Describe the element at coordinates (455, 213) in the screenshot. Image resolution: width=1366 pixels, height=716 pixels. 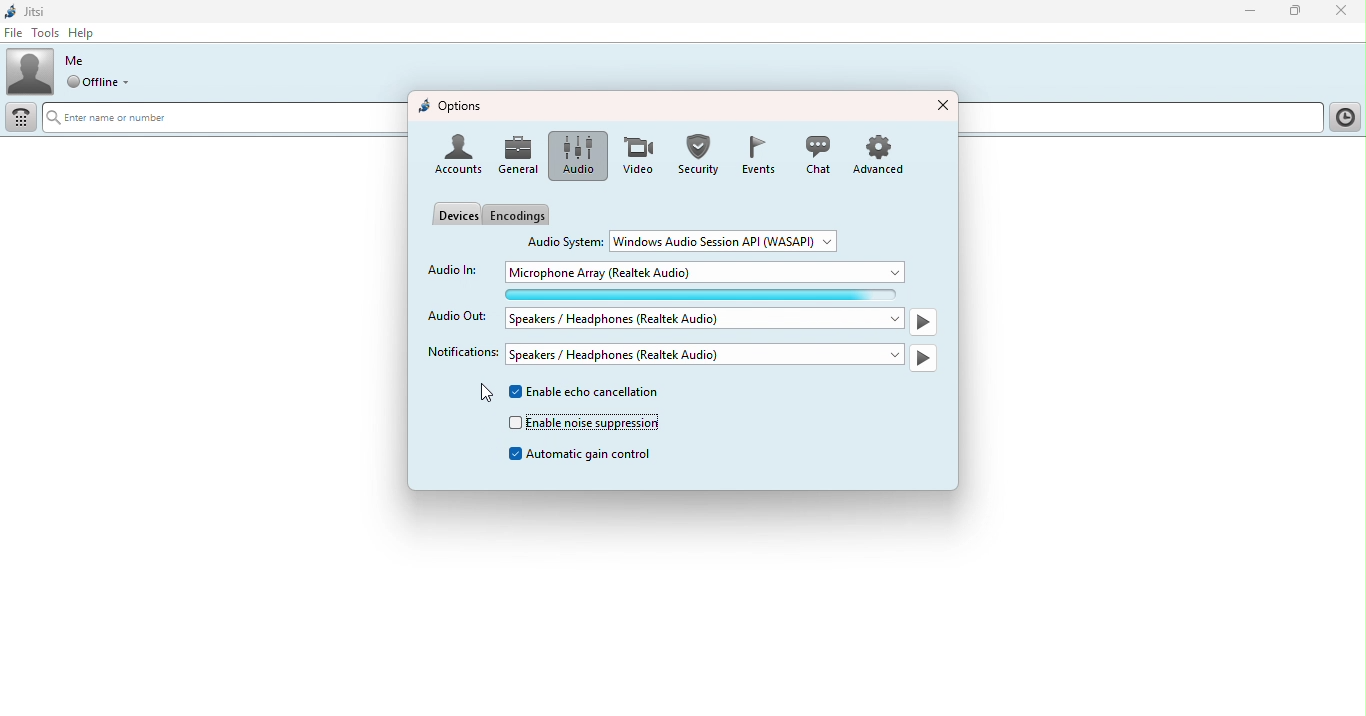
I see `Devices` at that location.